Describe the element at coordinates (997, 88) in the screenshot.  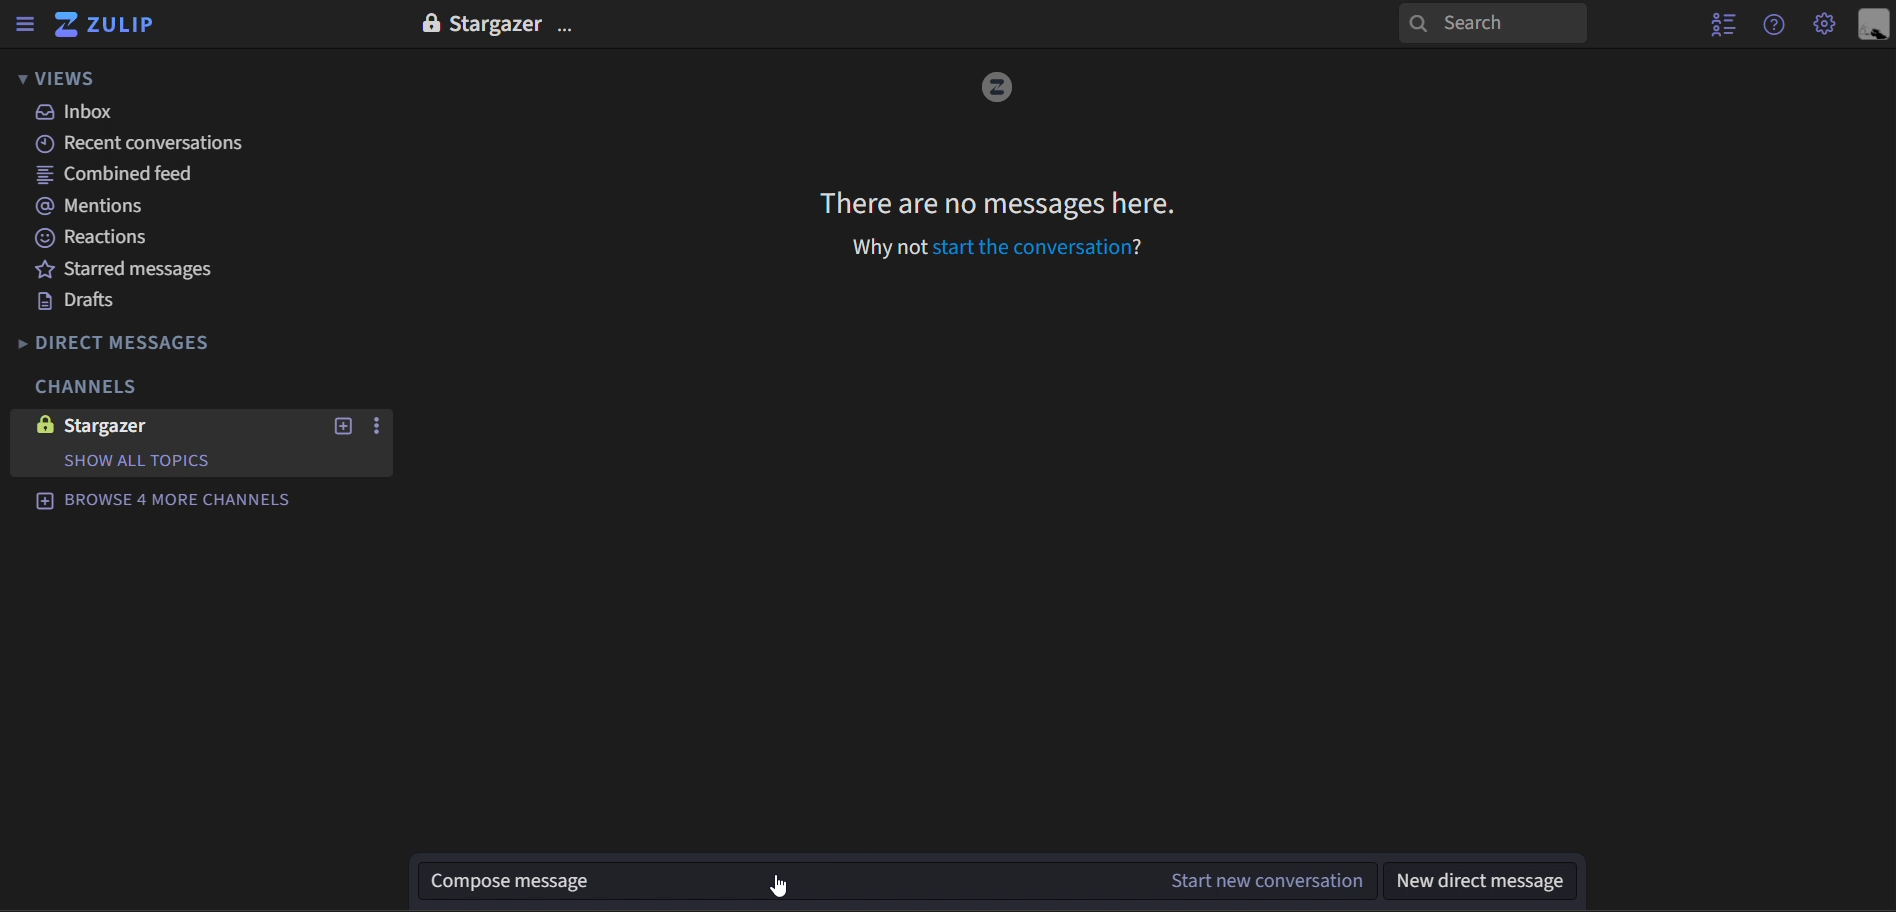
I see `image` at that location.